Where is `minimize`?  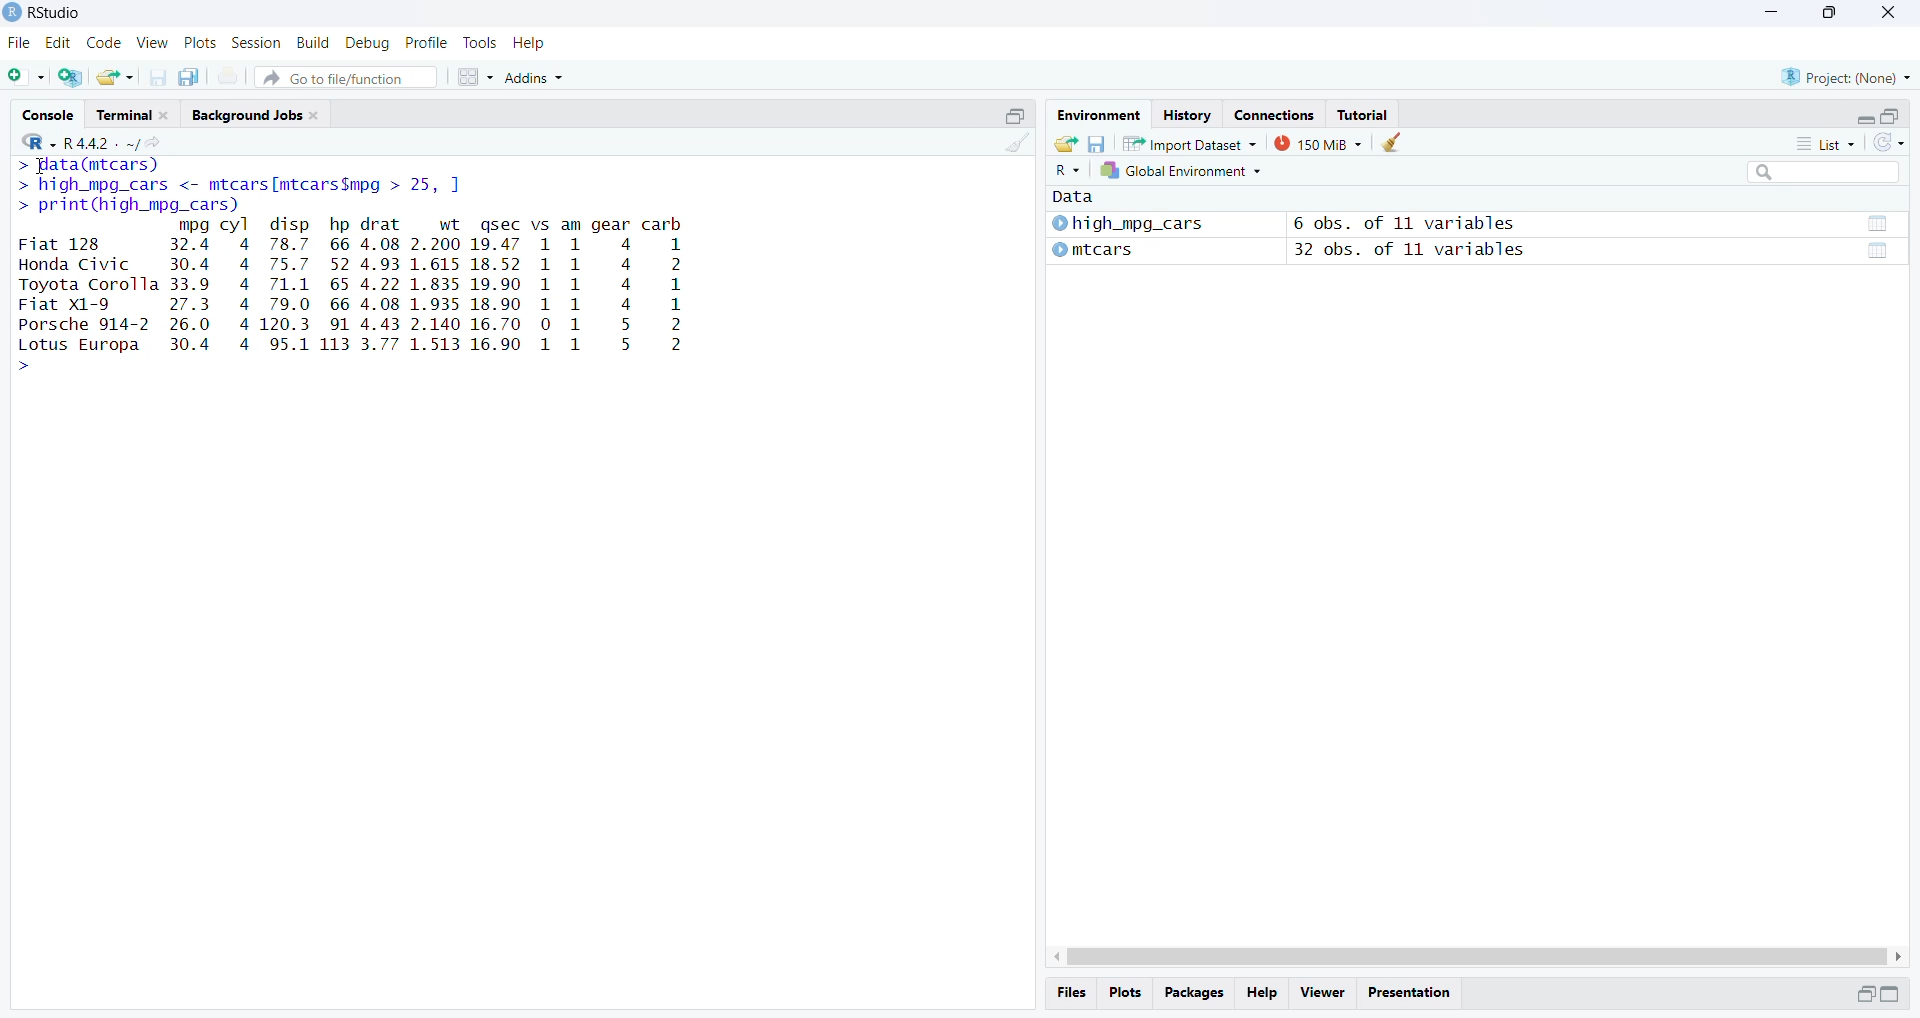 minimize is located at coordinates (1015, 114).